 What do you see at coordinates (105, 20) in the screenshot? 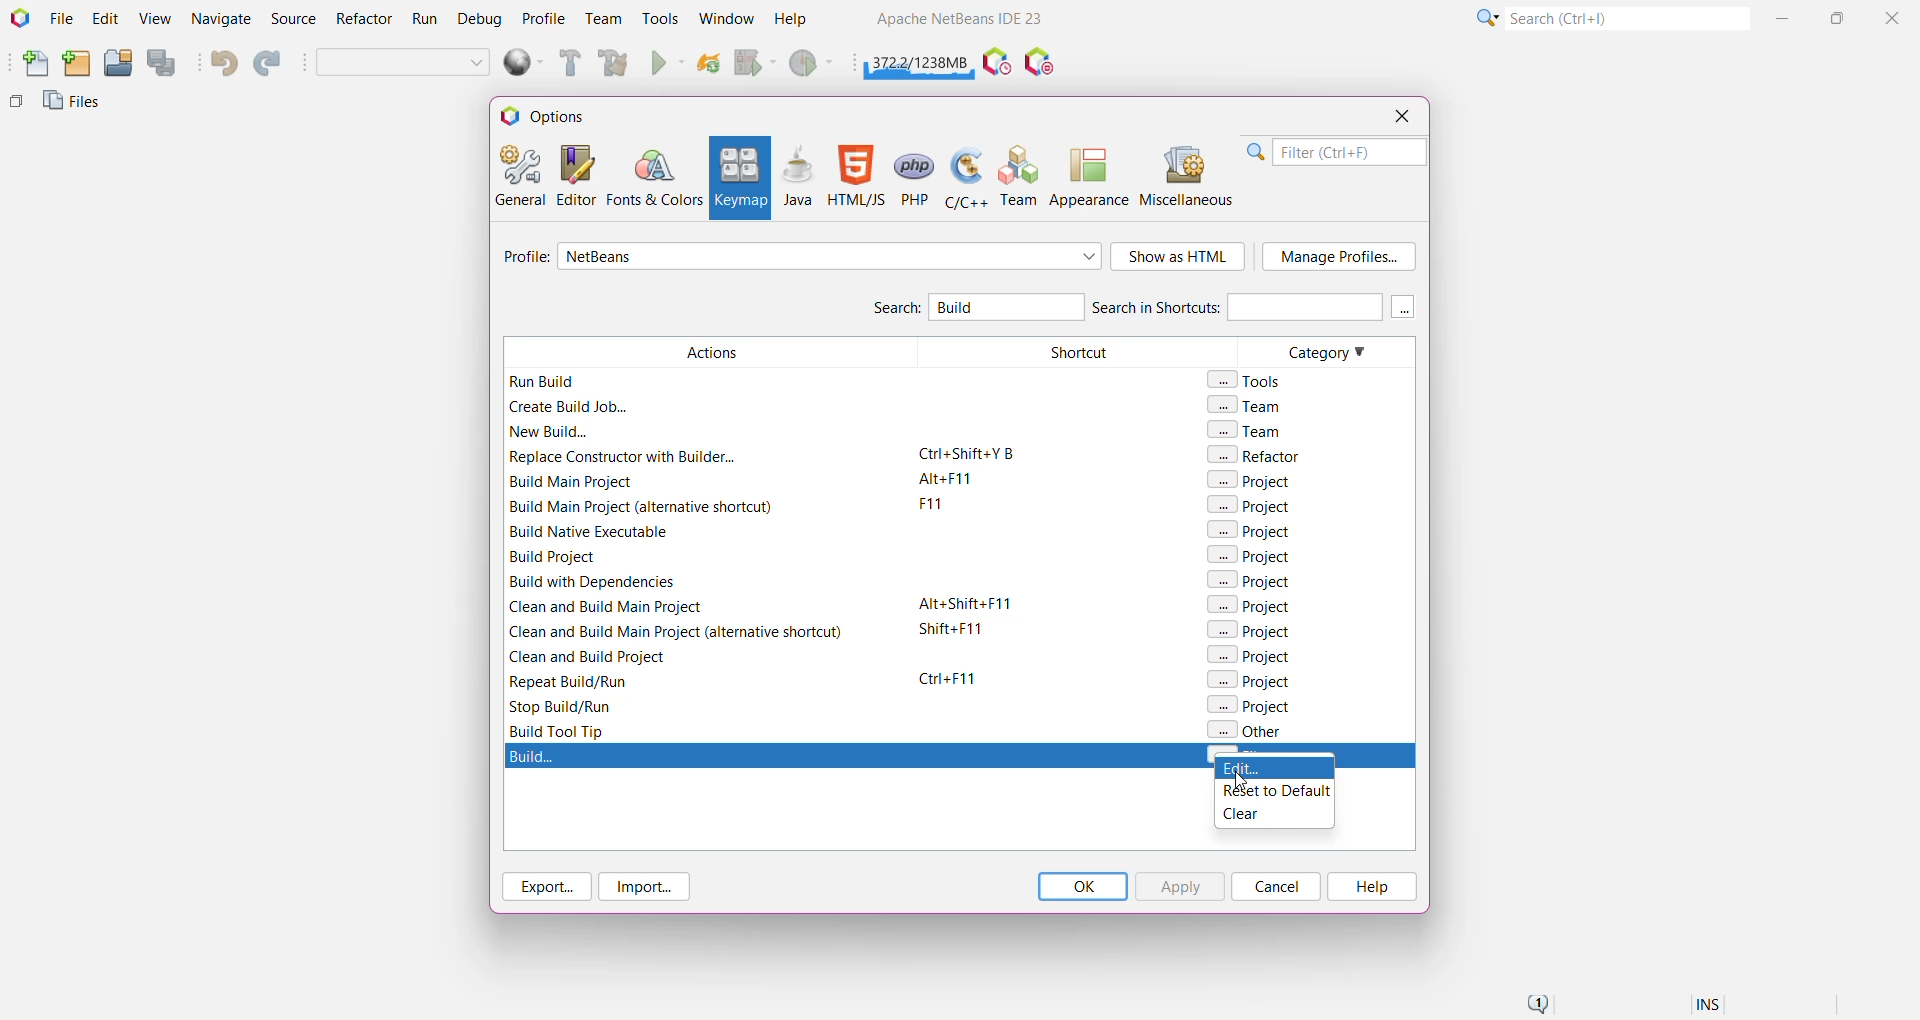
I see `Edit` at bounding box center [105, 20].